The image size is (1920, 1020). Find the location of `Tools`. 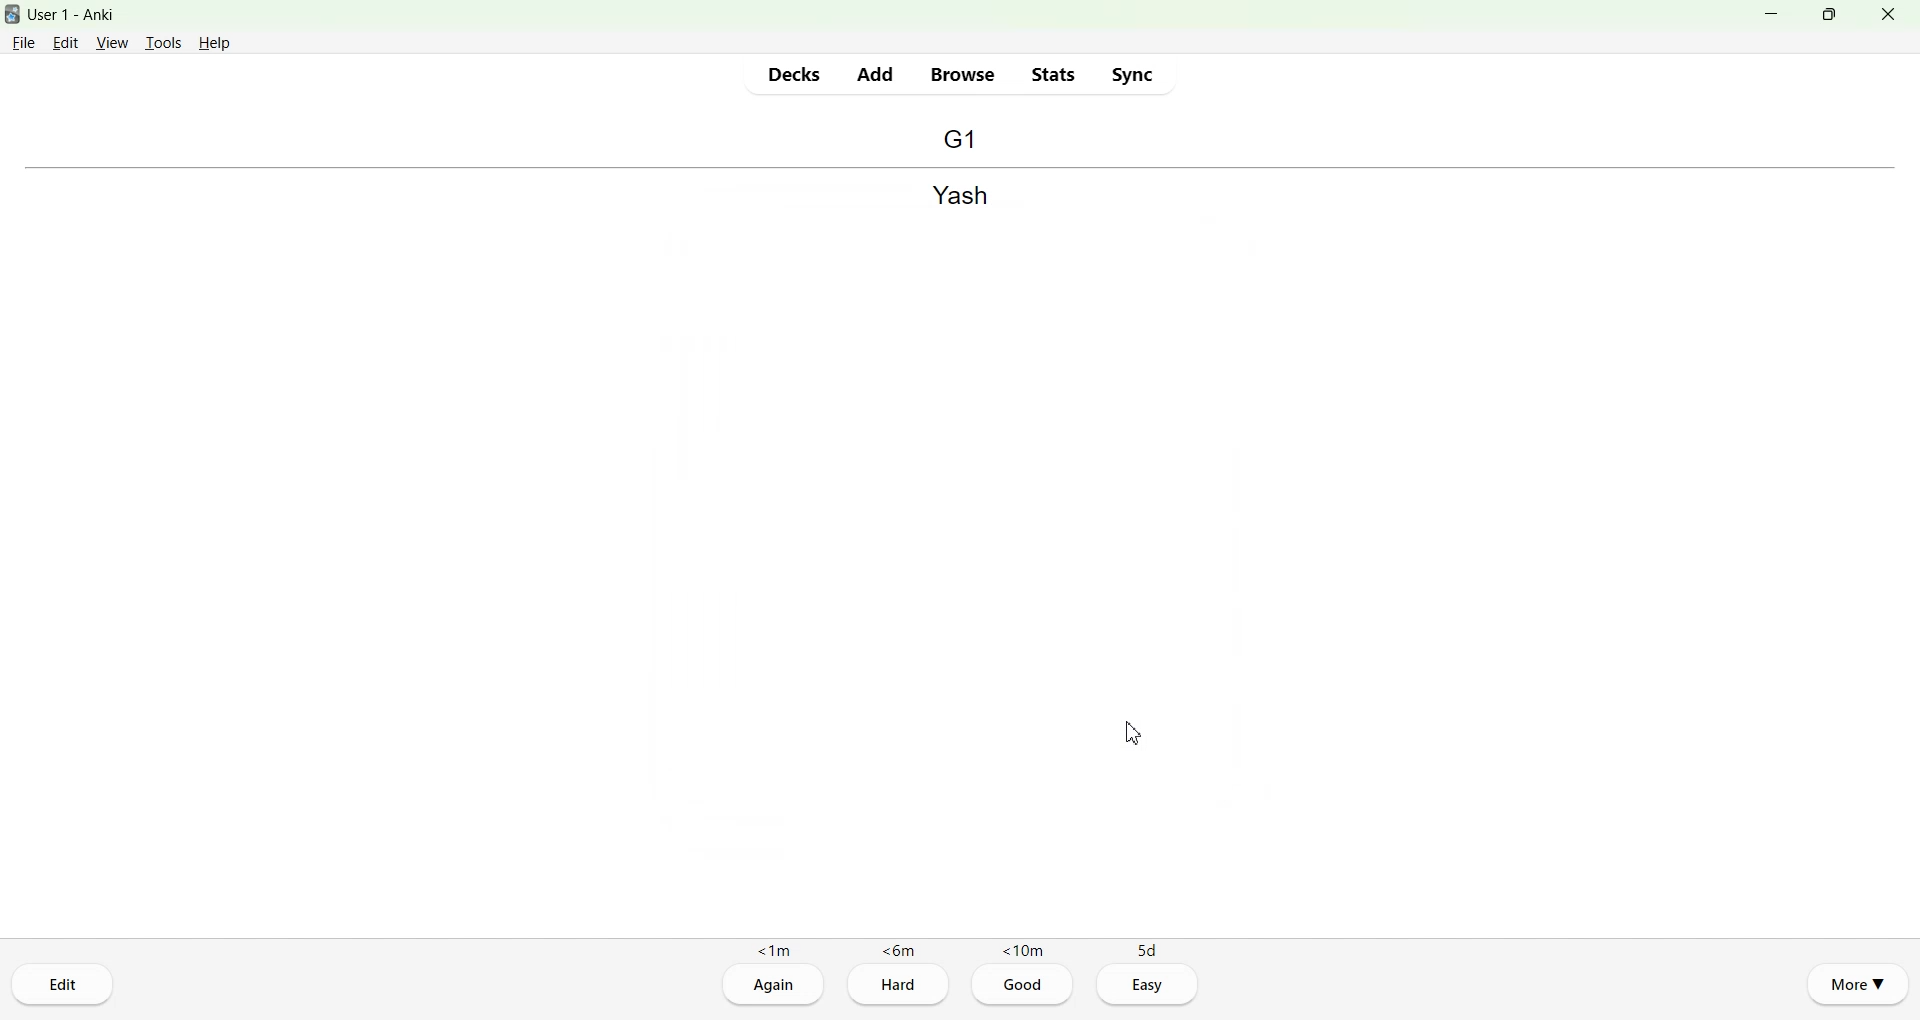

Tools is located at coordinates (162, 43).